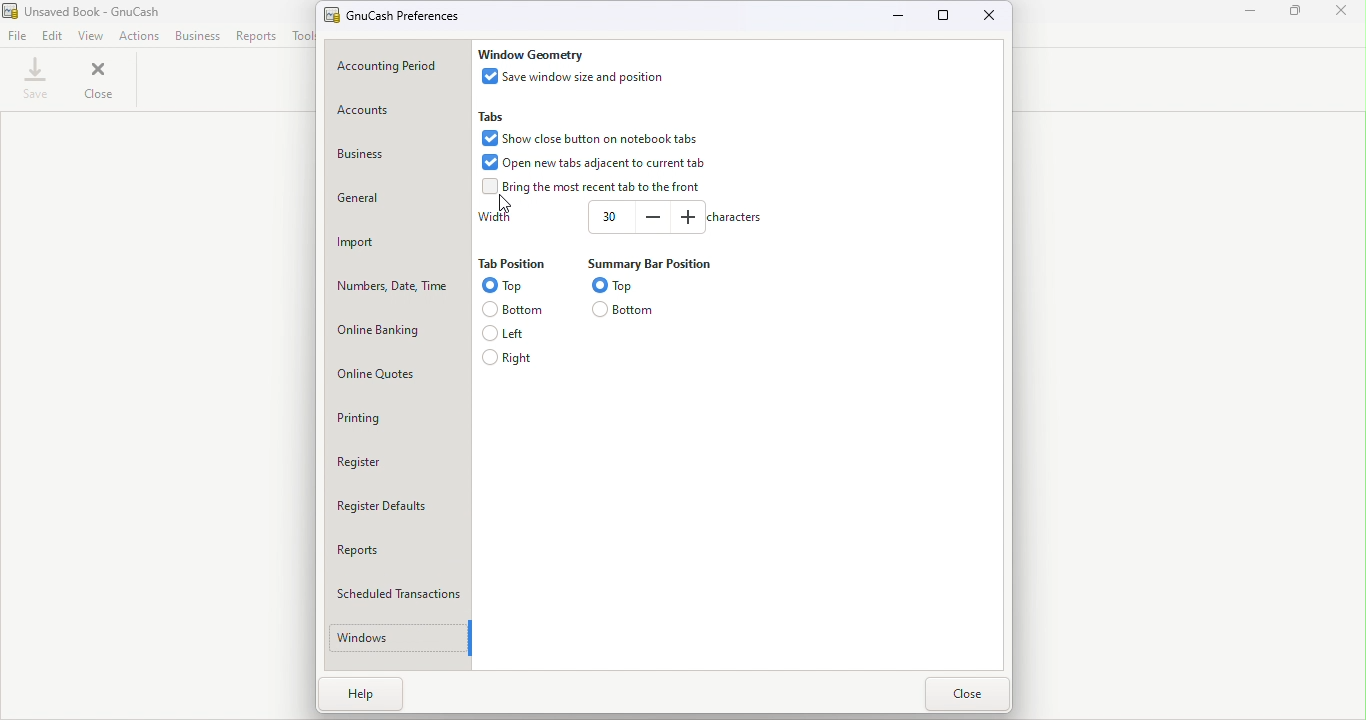  I want to click on Scheduled transcations, so click(402, 589).